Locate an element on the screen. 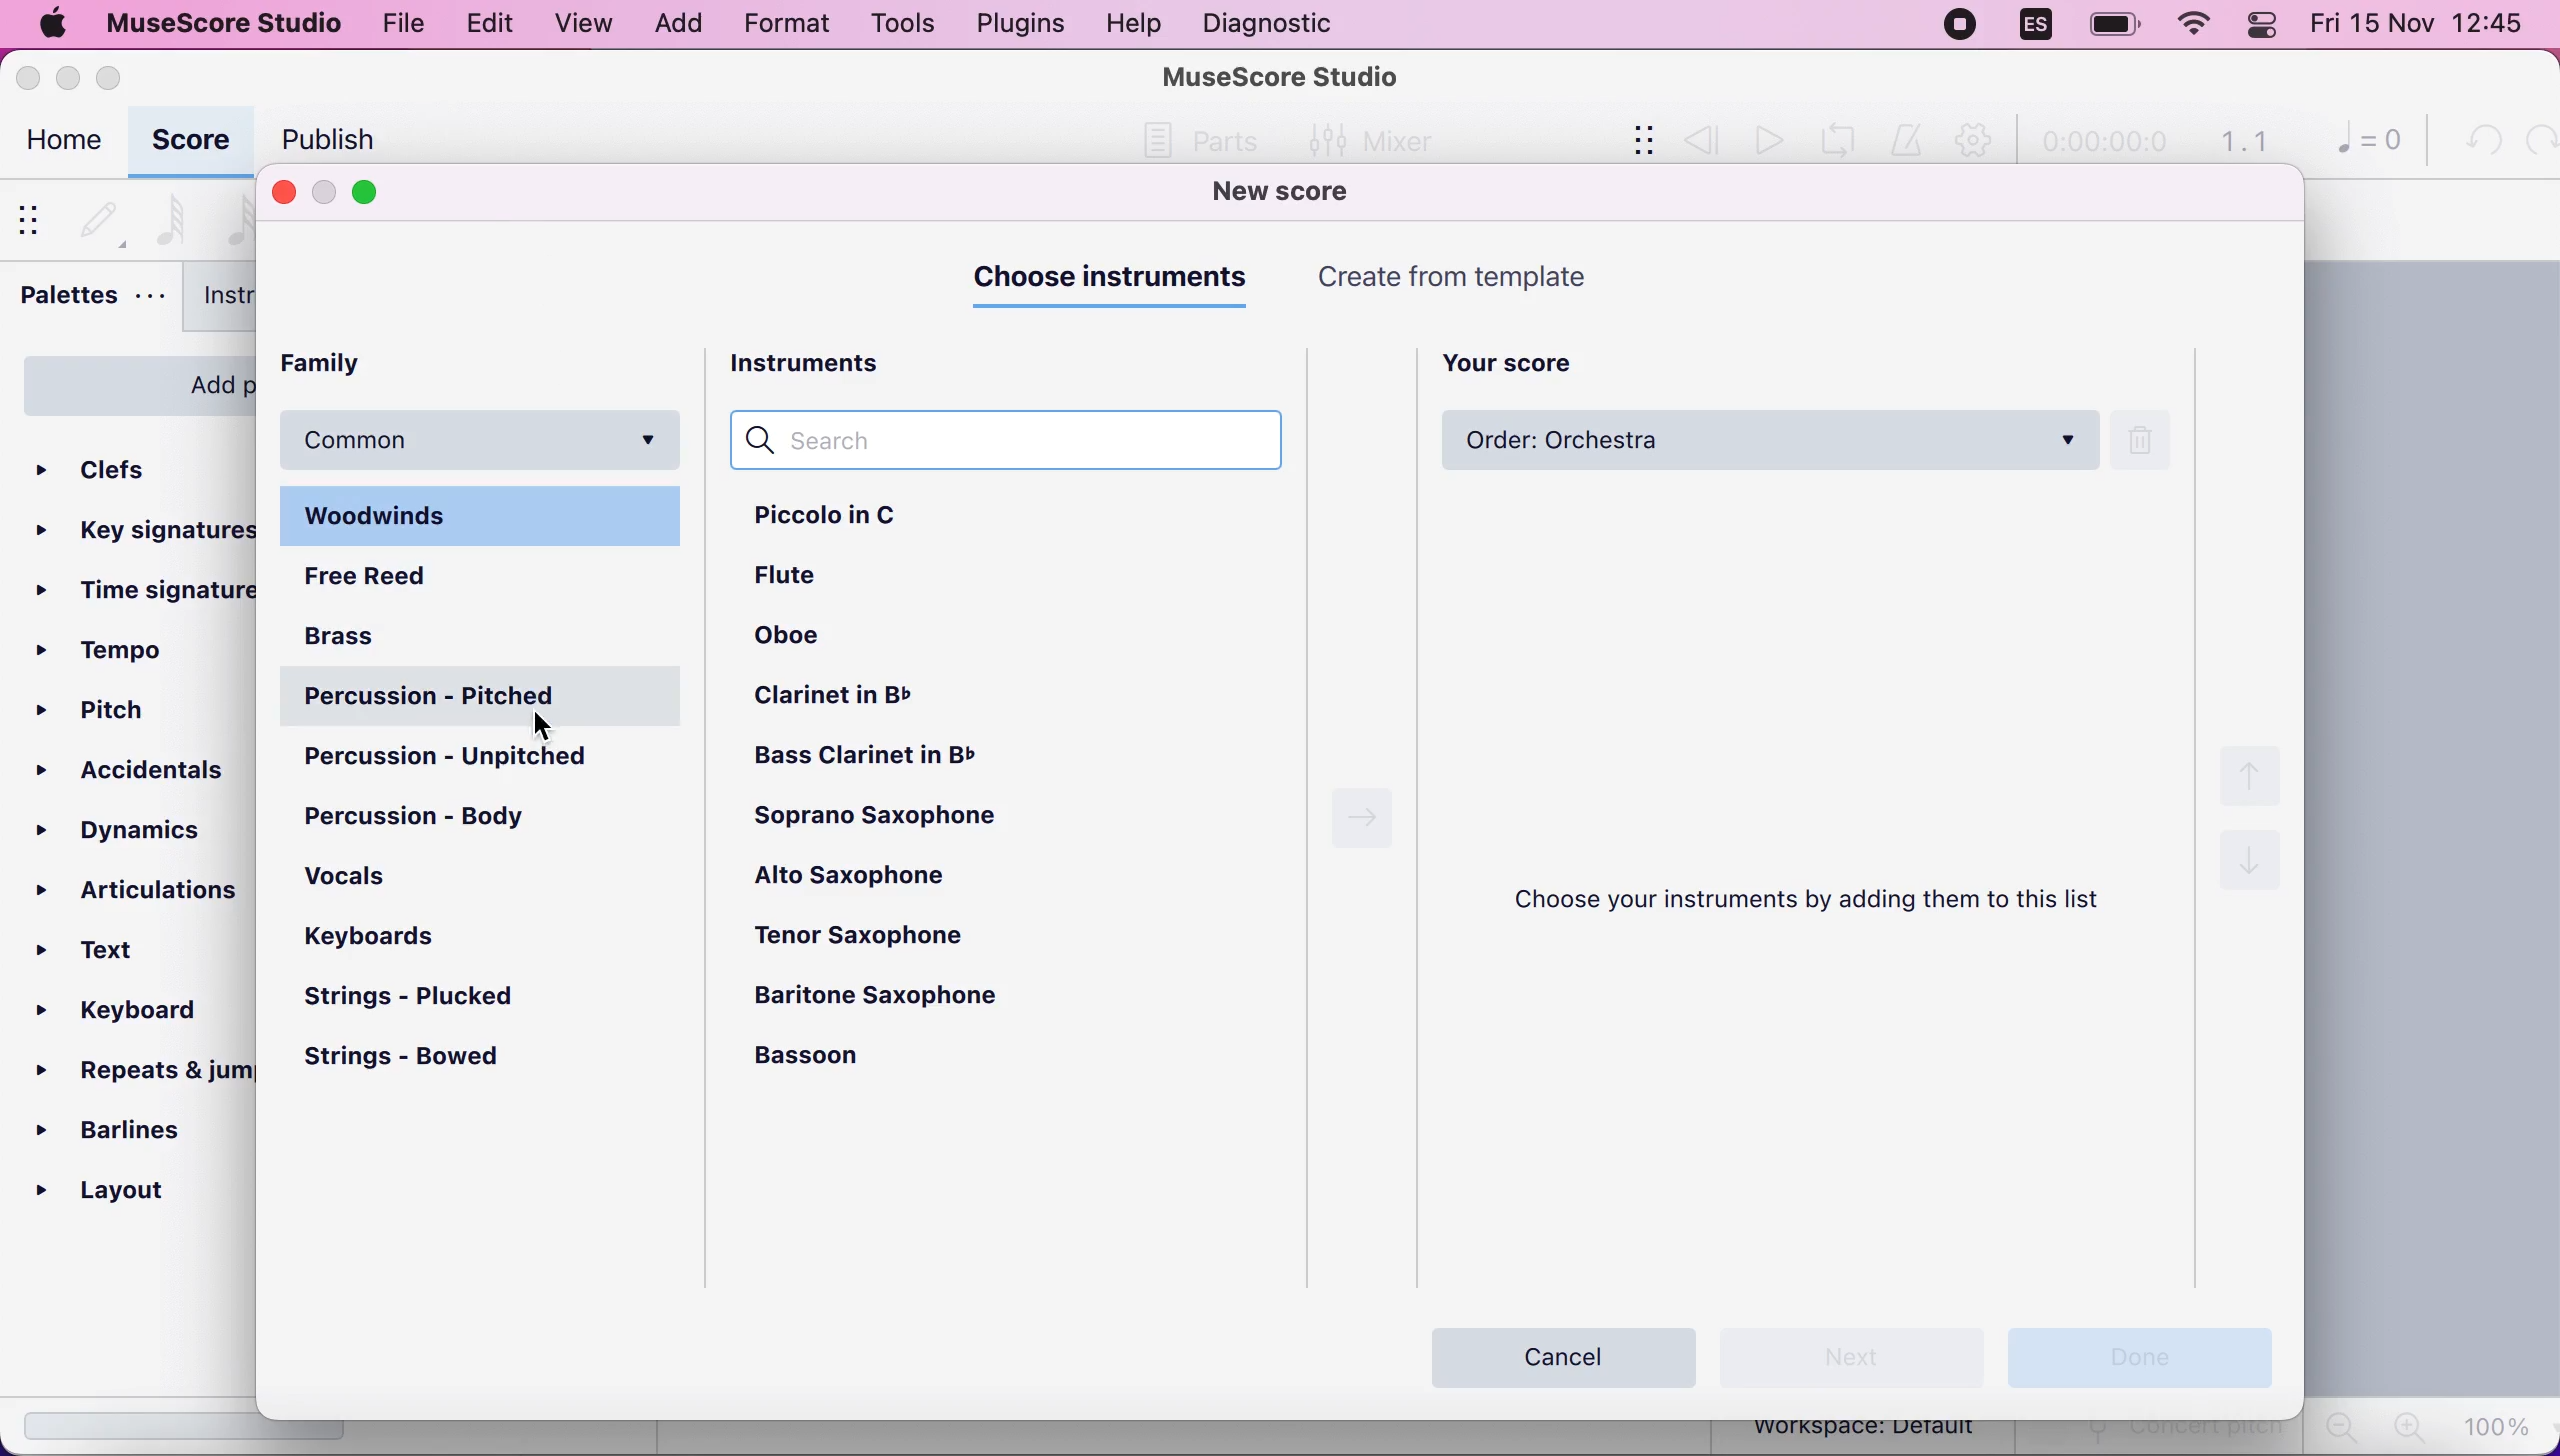 The height and width of the screenshot is (1456, 2560). instruments is located at coordinates (832, 360).